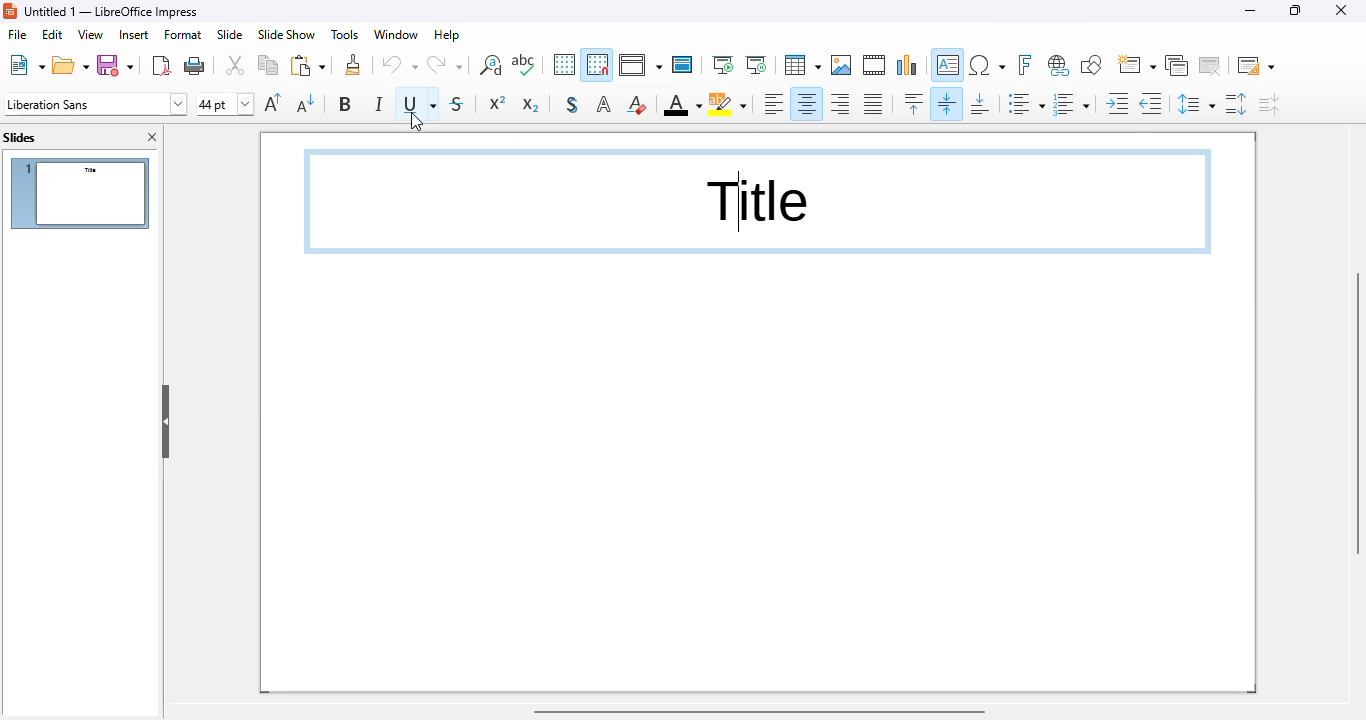  What do you see at coordinates (605, 104) in the screenshot?
I see `apply outline attribute to font` at bounding box center [605, 104].